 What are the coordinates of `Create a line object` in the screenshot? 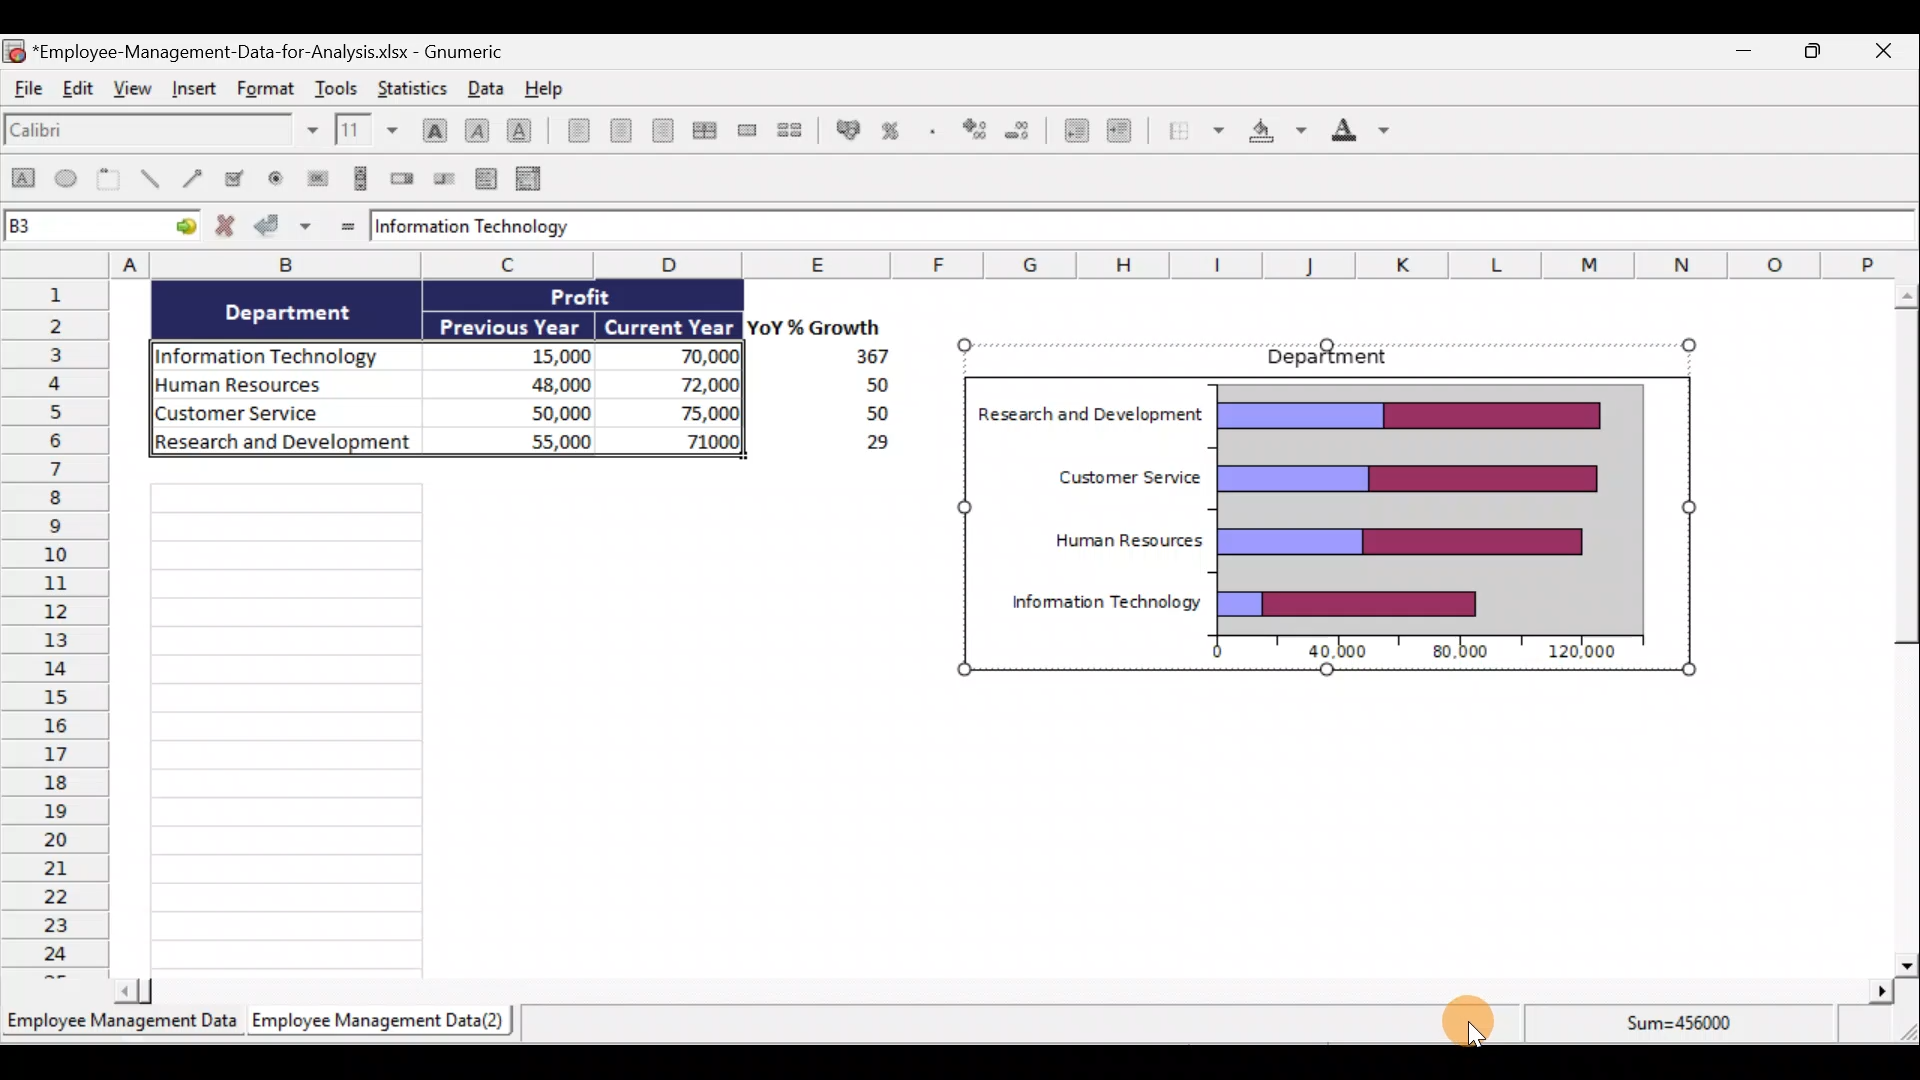 It's located at (155, 179).